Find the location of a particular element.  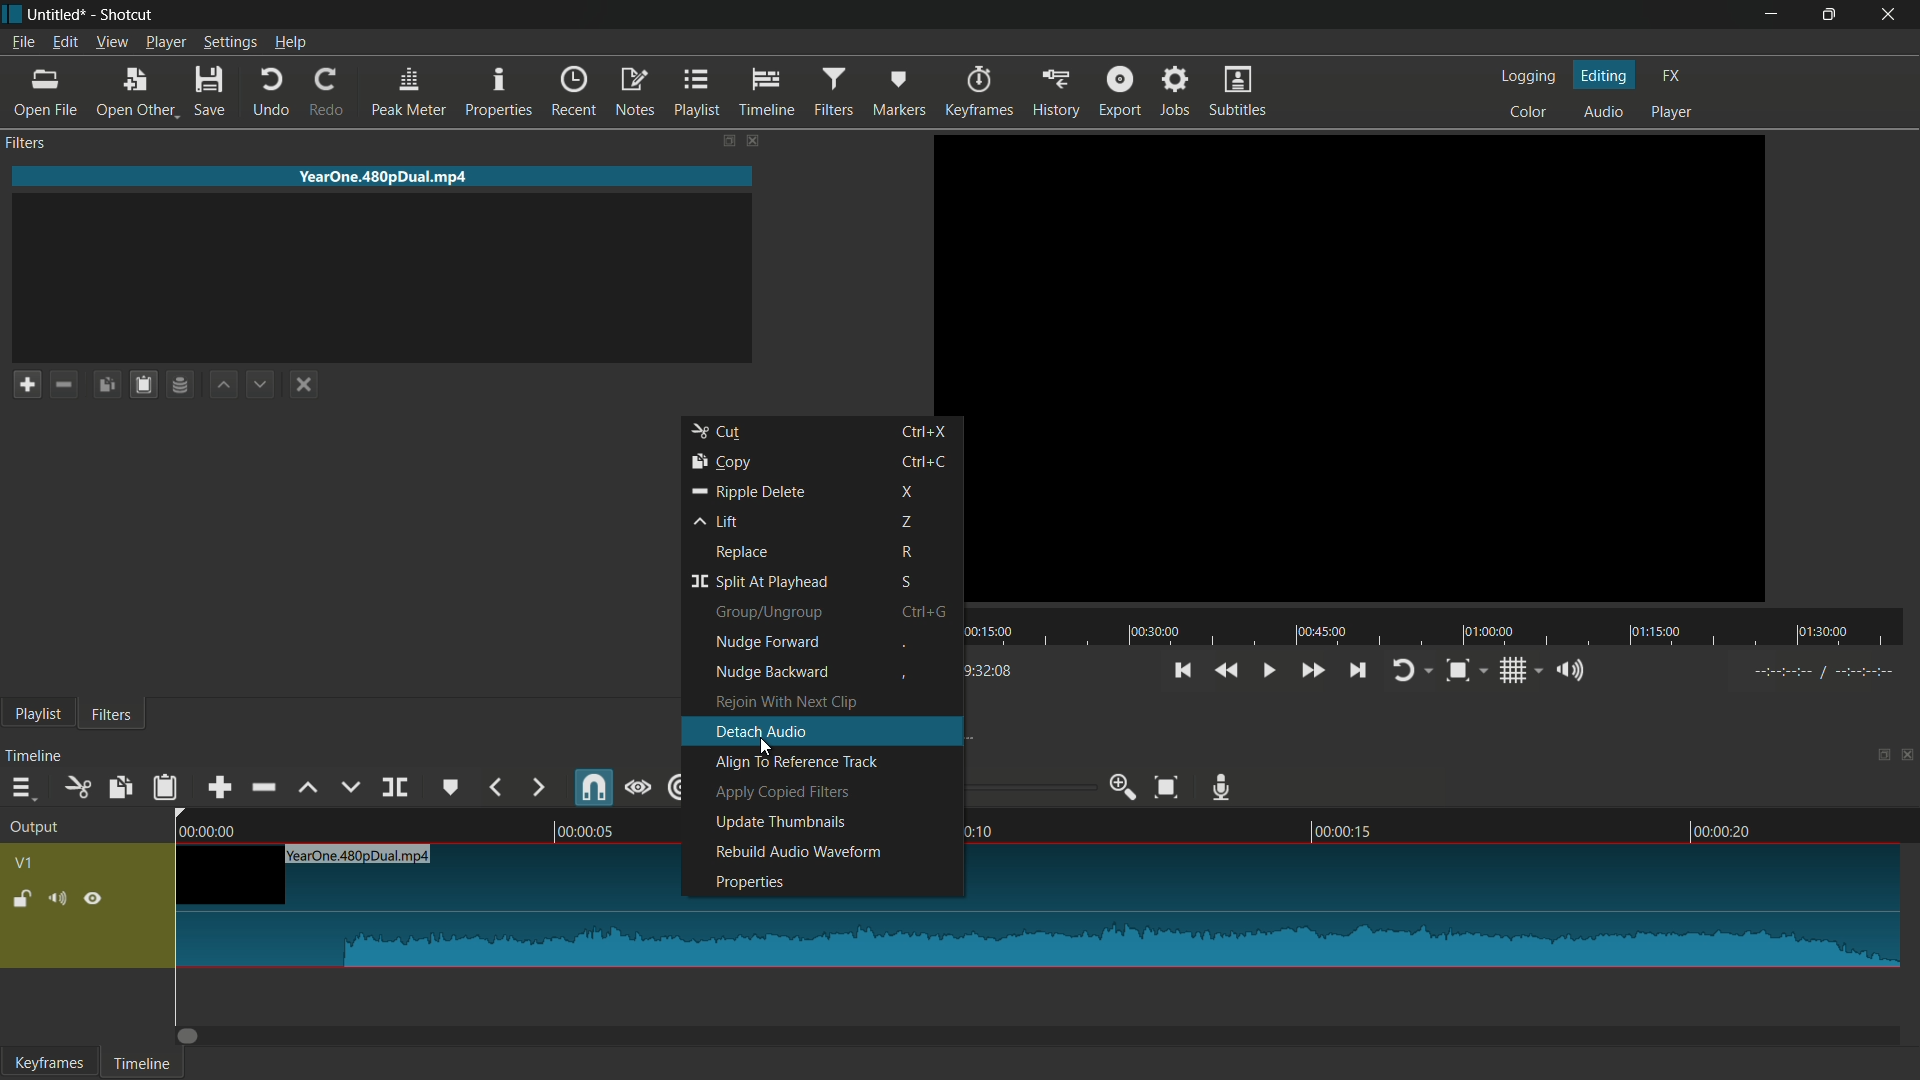

create or edit marker is located at coordinates (453, 787).